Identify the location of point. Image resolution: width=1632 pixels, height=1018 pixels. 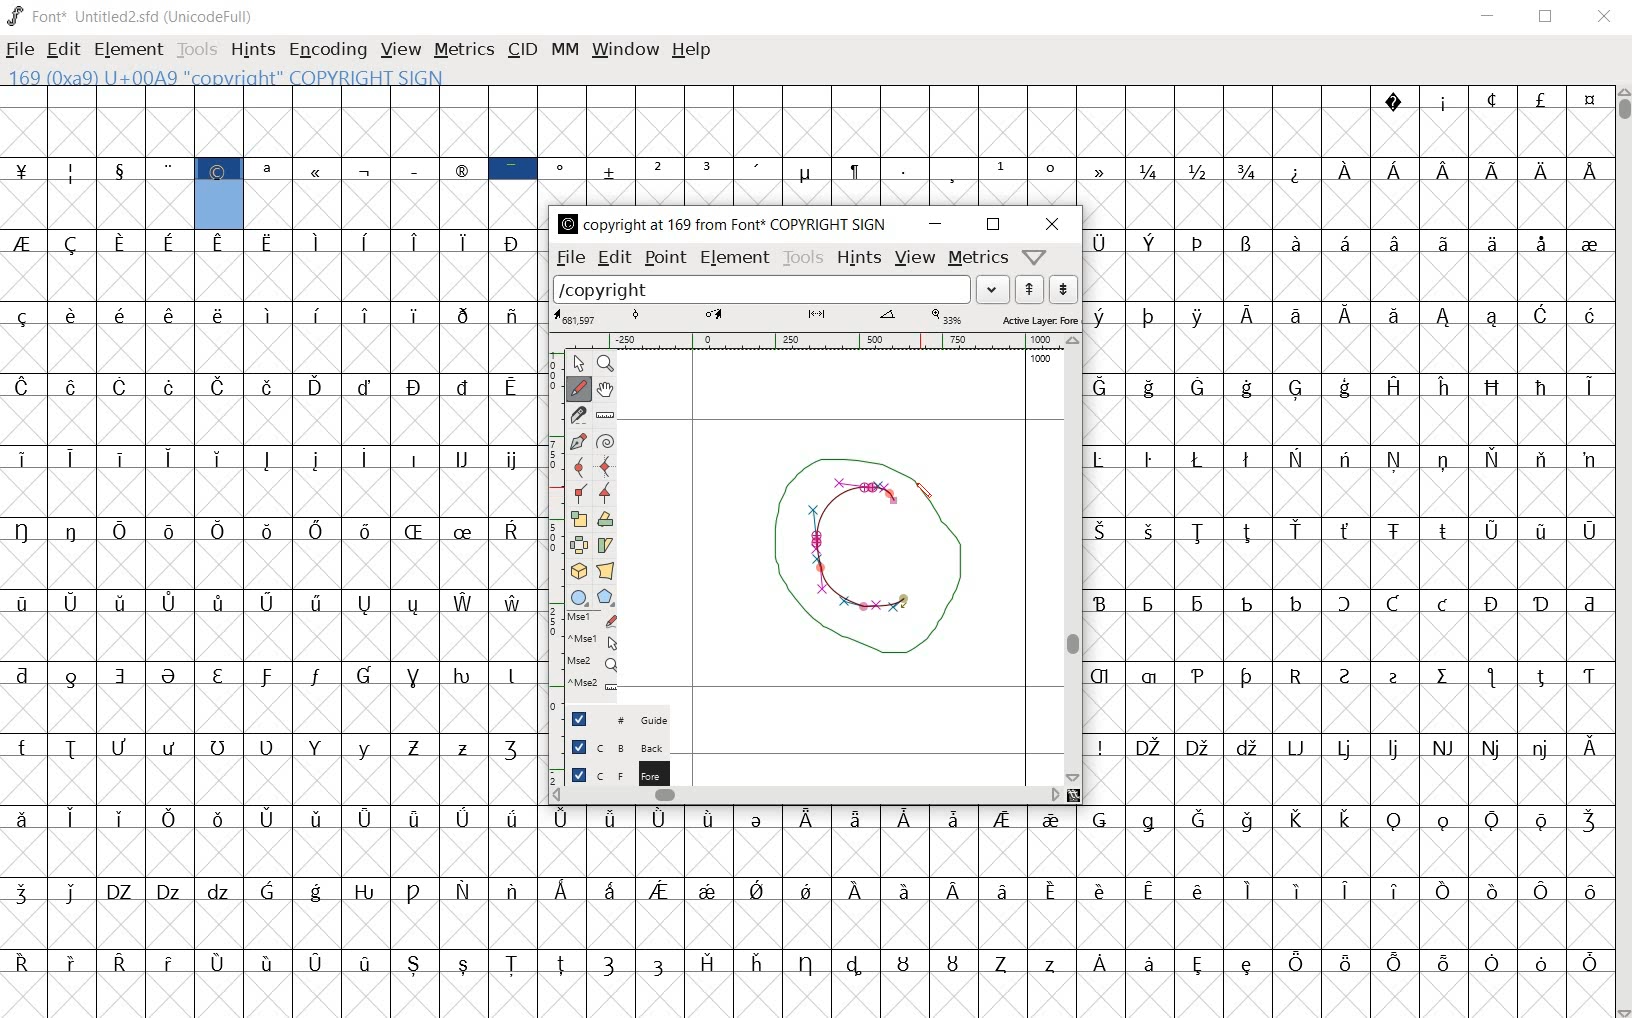
(664, 258).